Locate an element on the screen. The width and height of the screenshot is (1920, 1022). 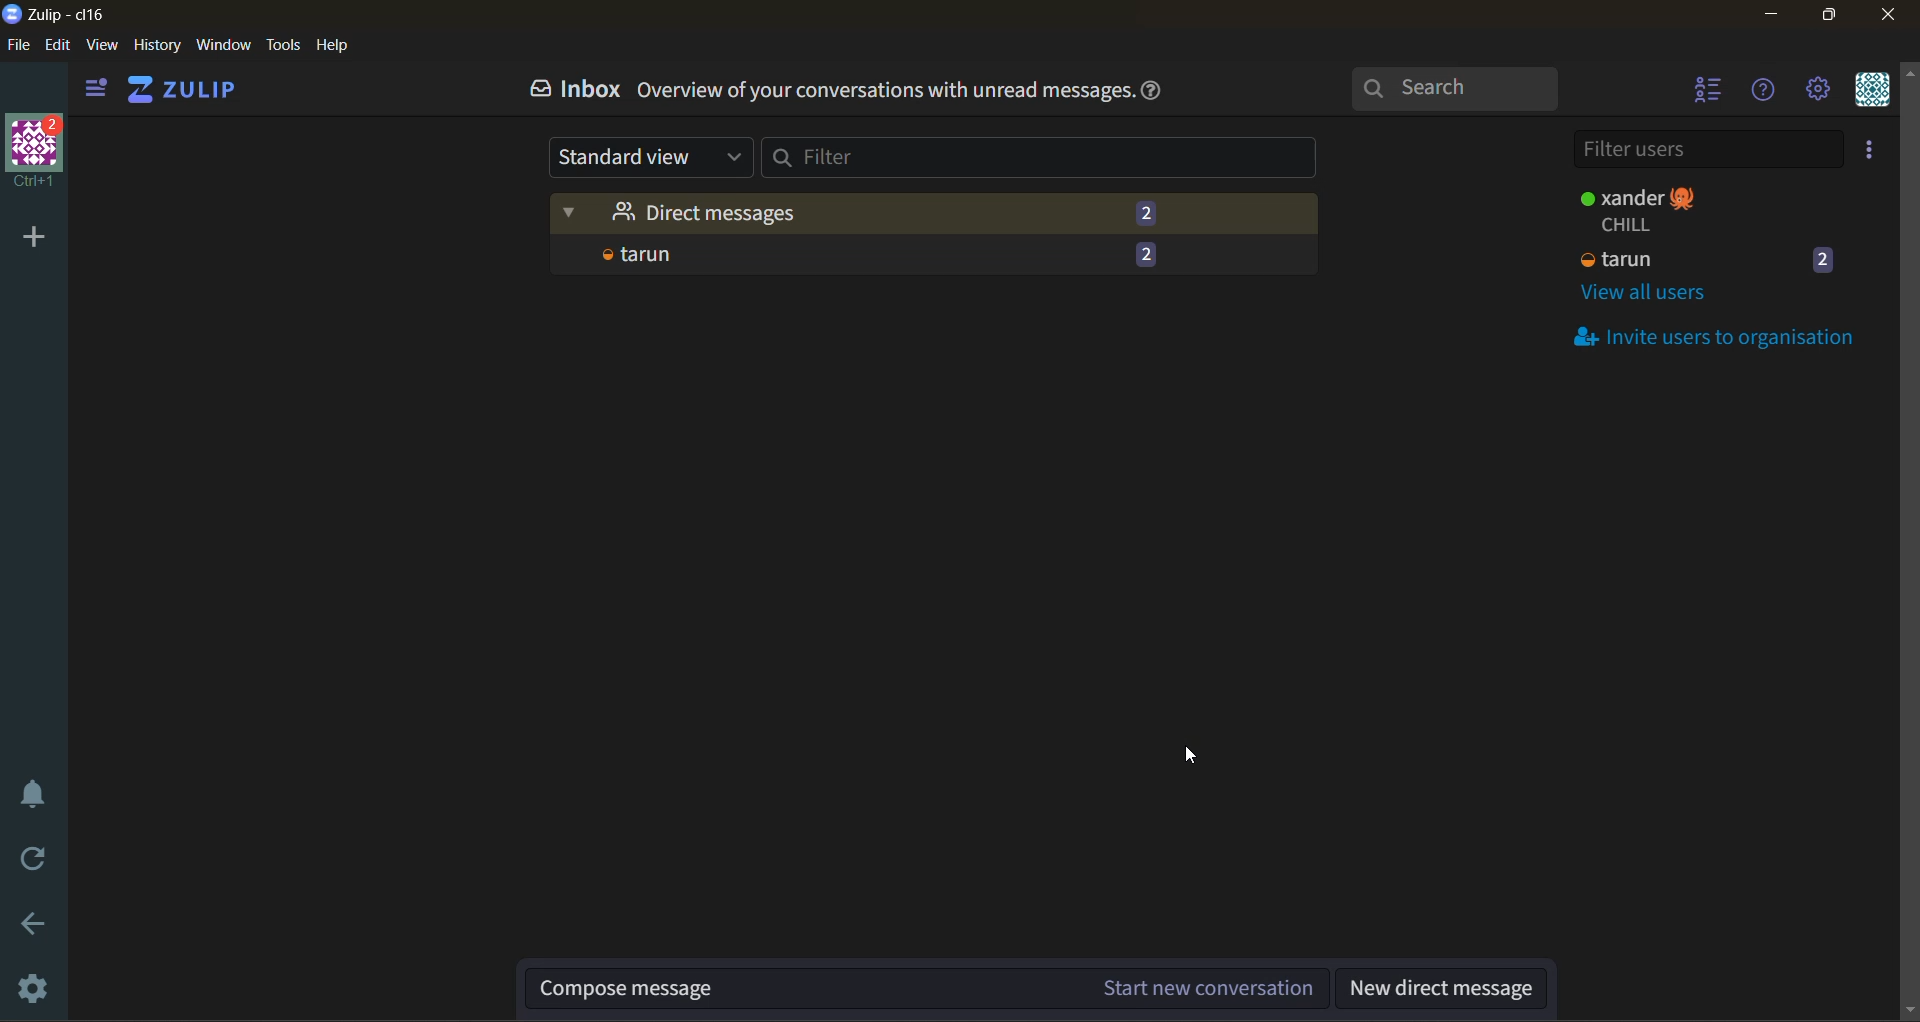
tools is located at coordinates (286, 45).